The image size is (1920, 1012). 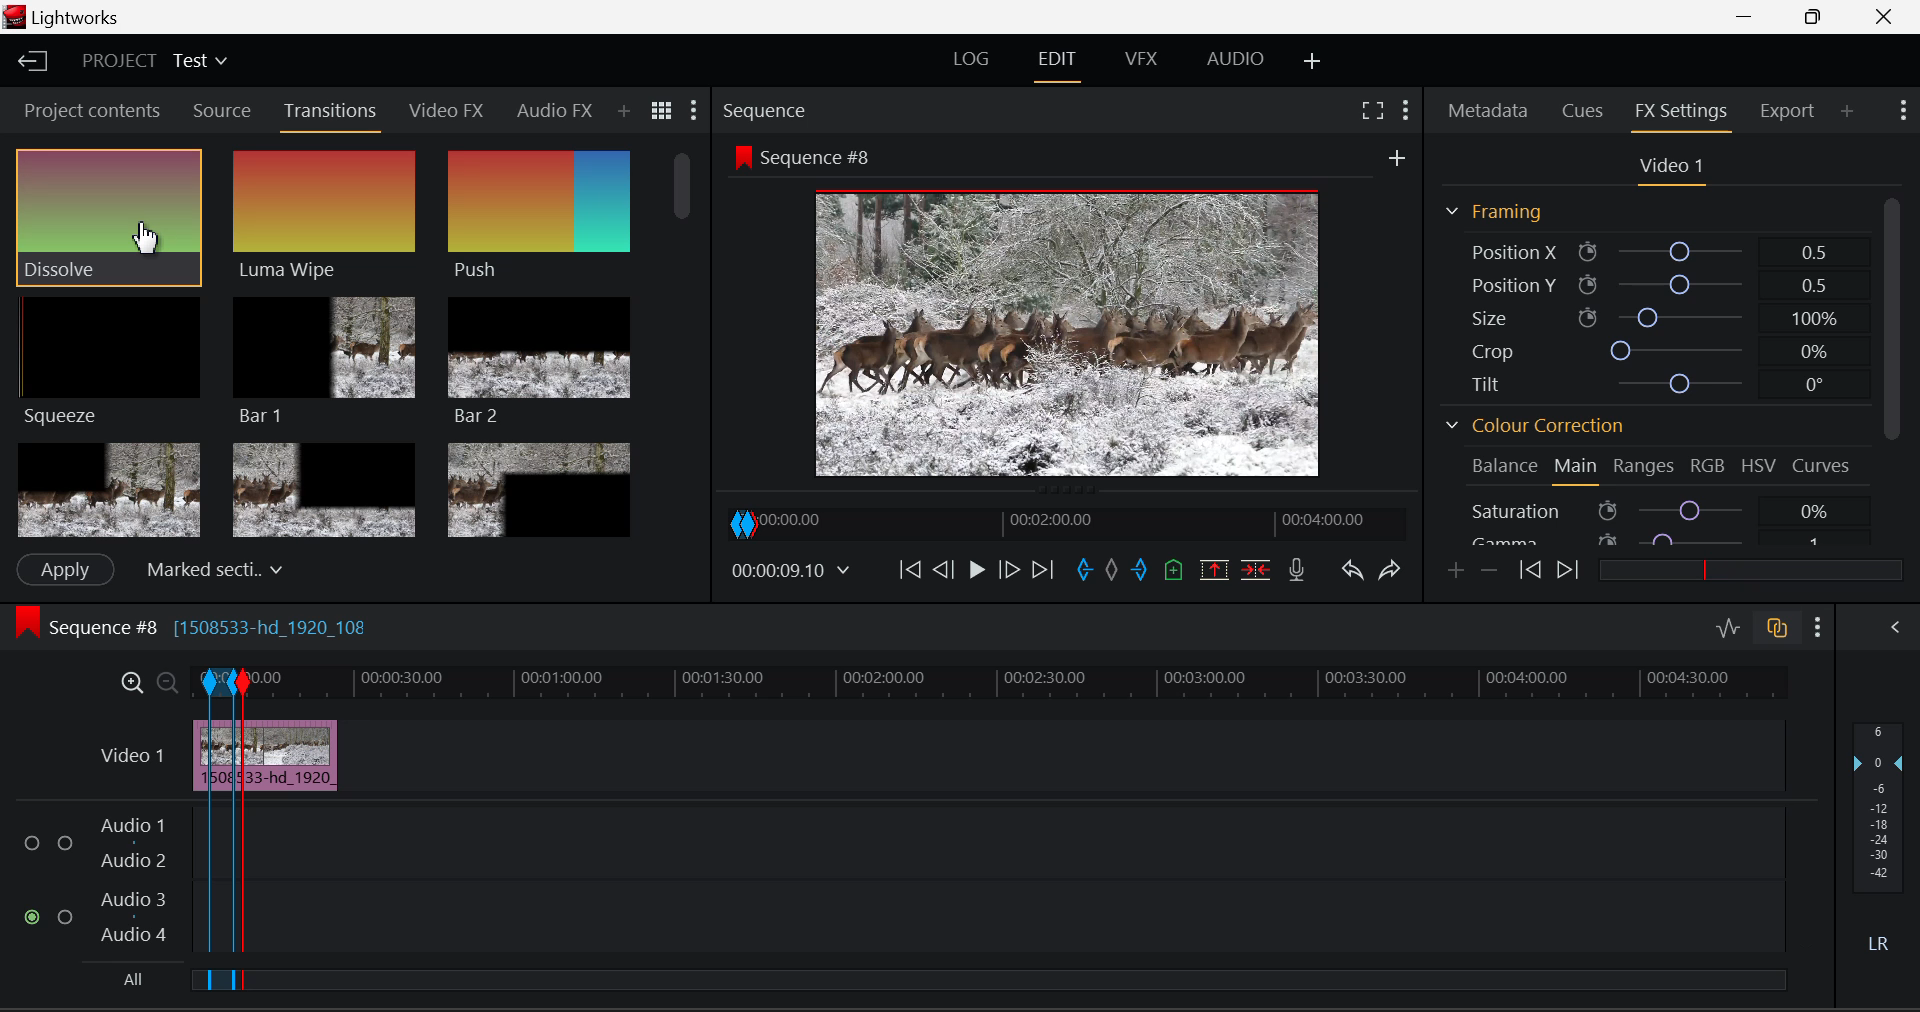 I want to click on Audio Input Checkbox, so click(x=34, y=843).